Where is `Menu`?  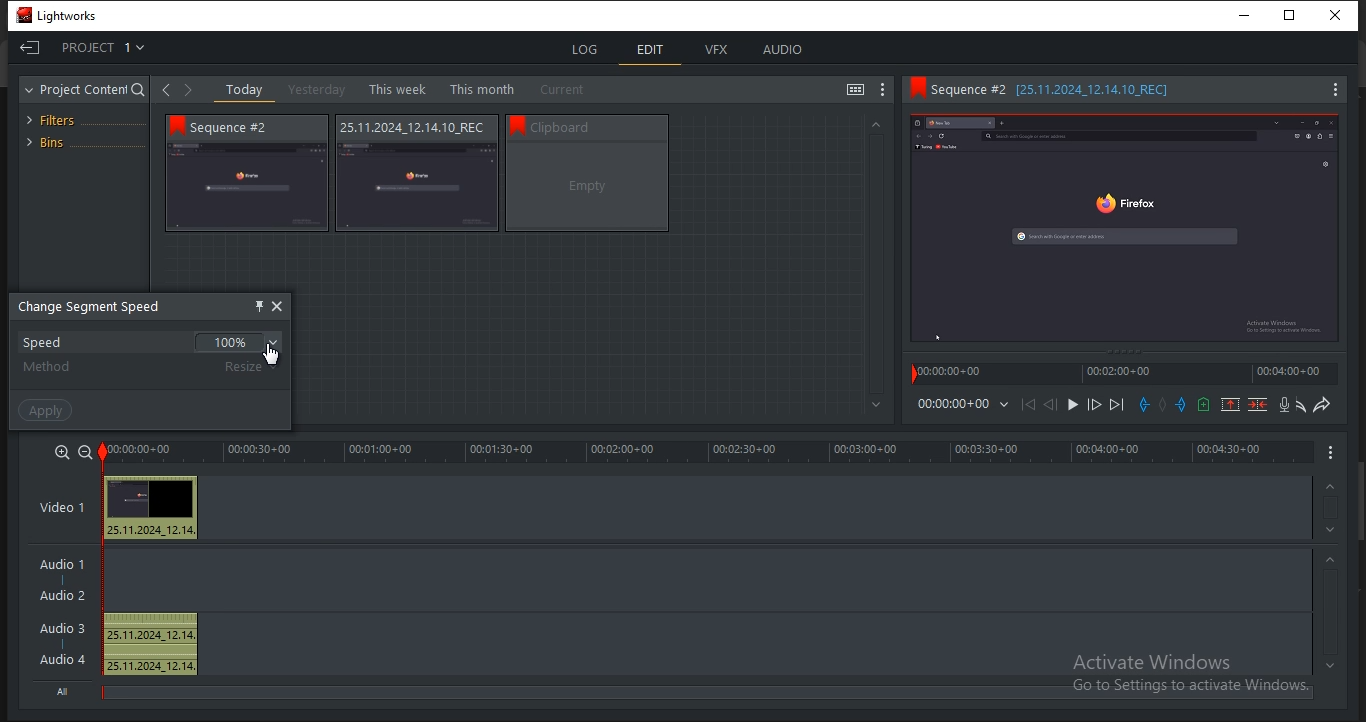 Menu is located at coordinates (1329, 89).